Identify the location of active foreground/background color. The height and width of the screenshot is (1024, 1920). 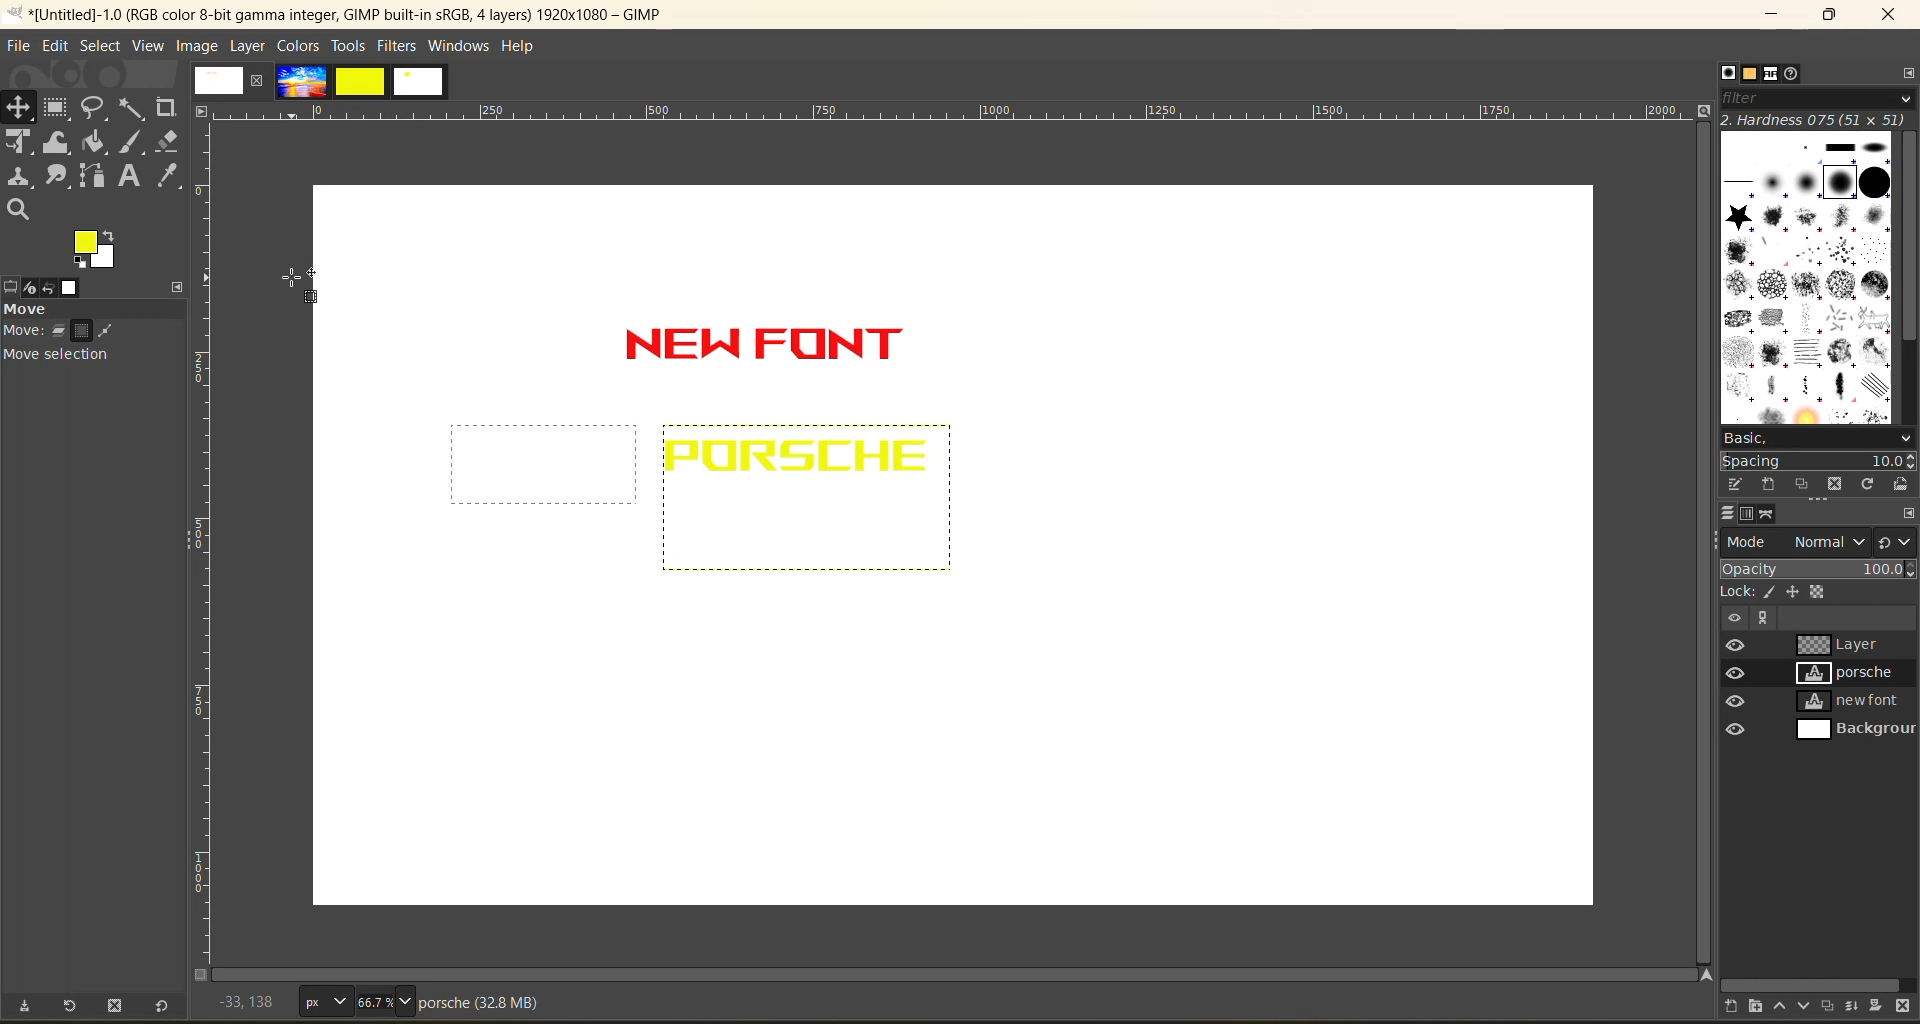
(95, 249).